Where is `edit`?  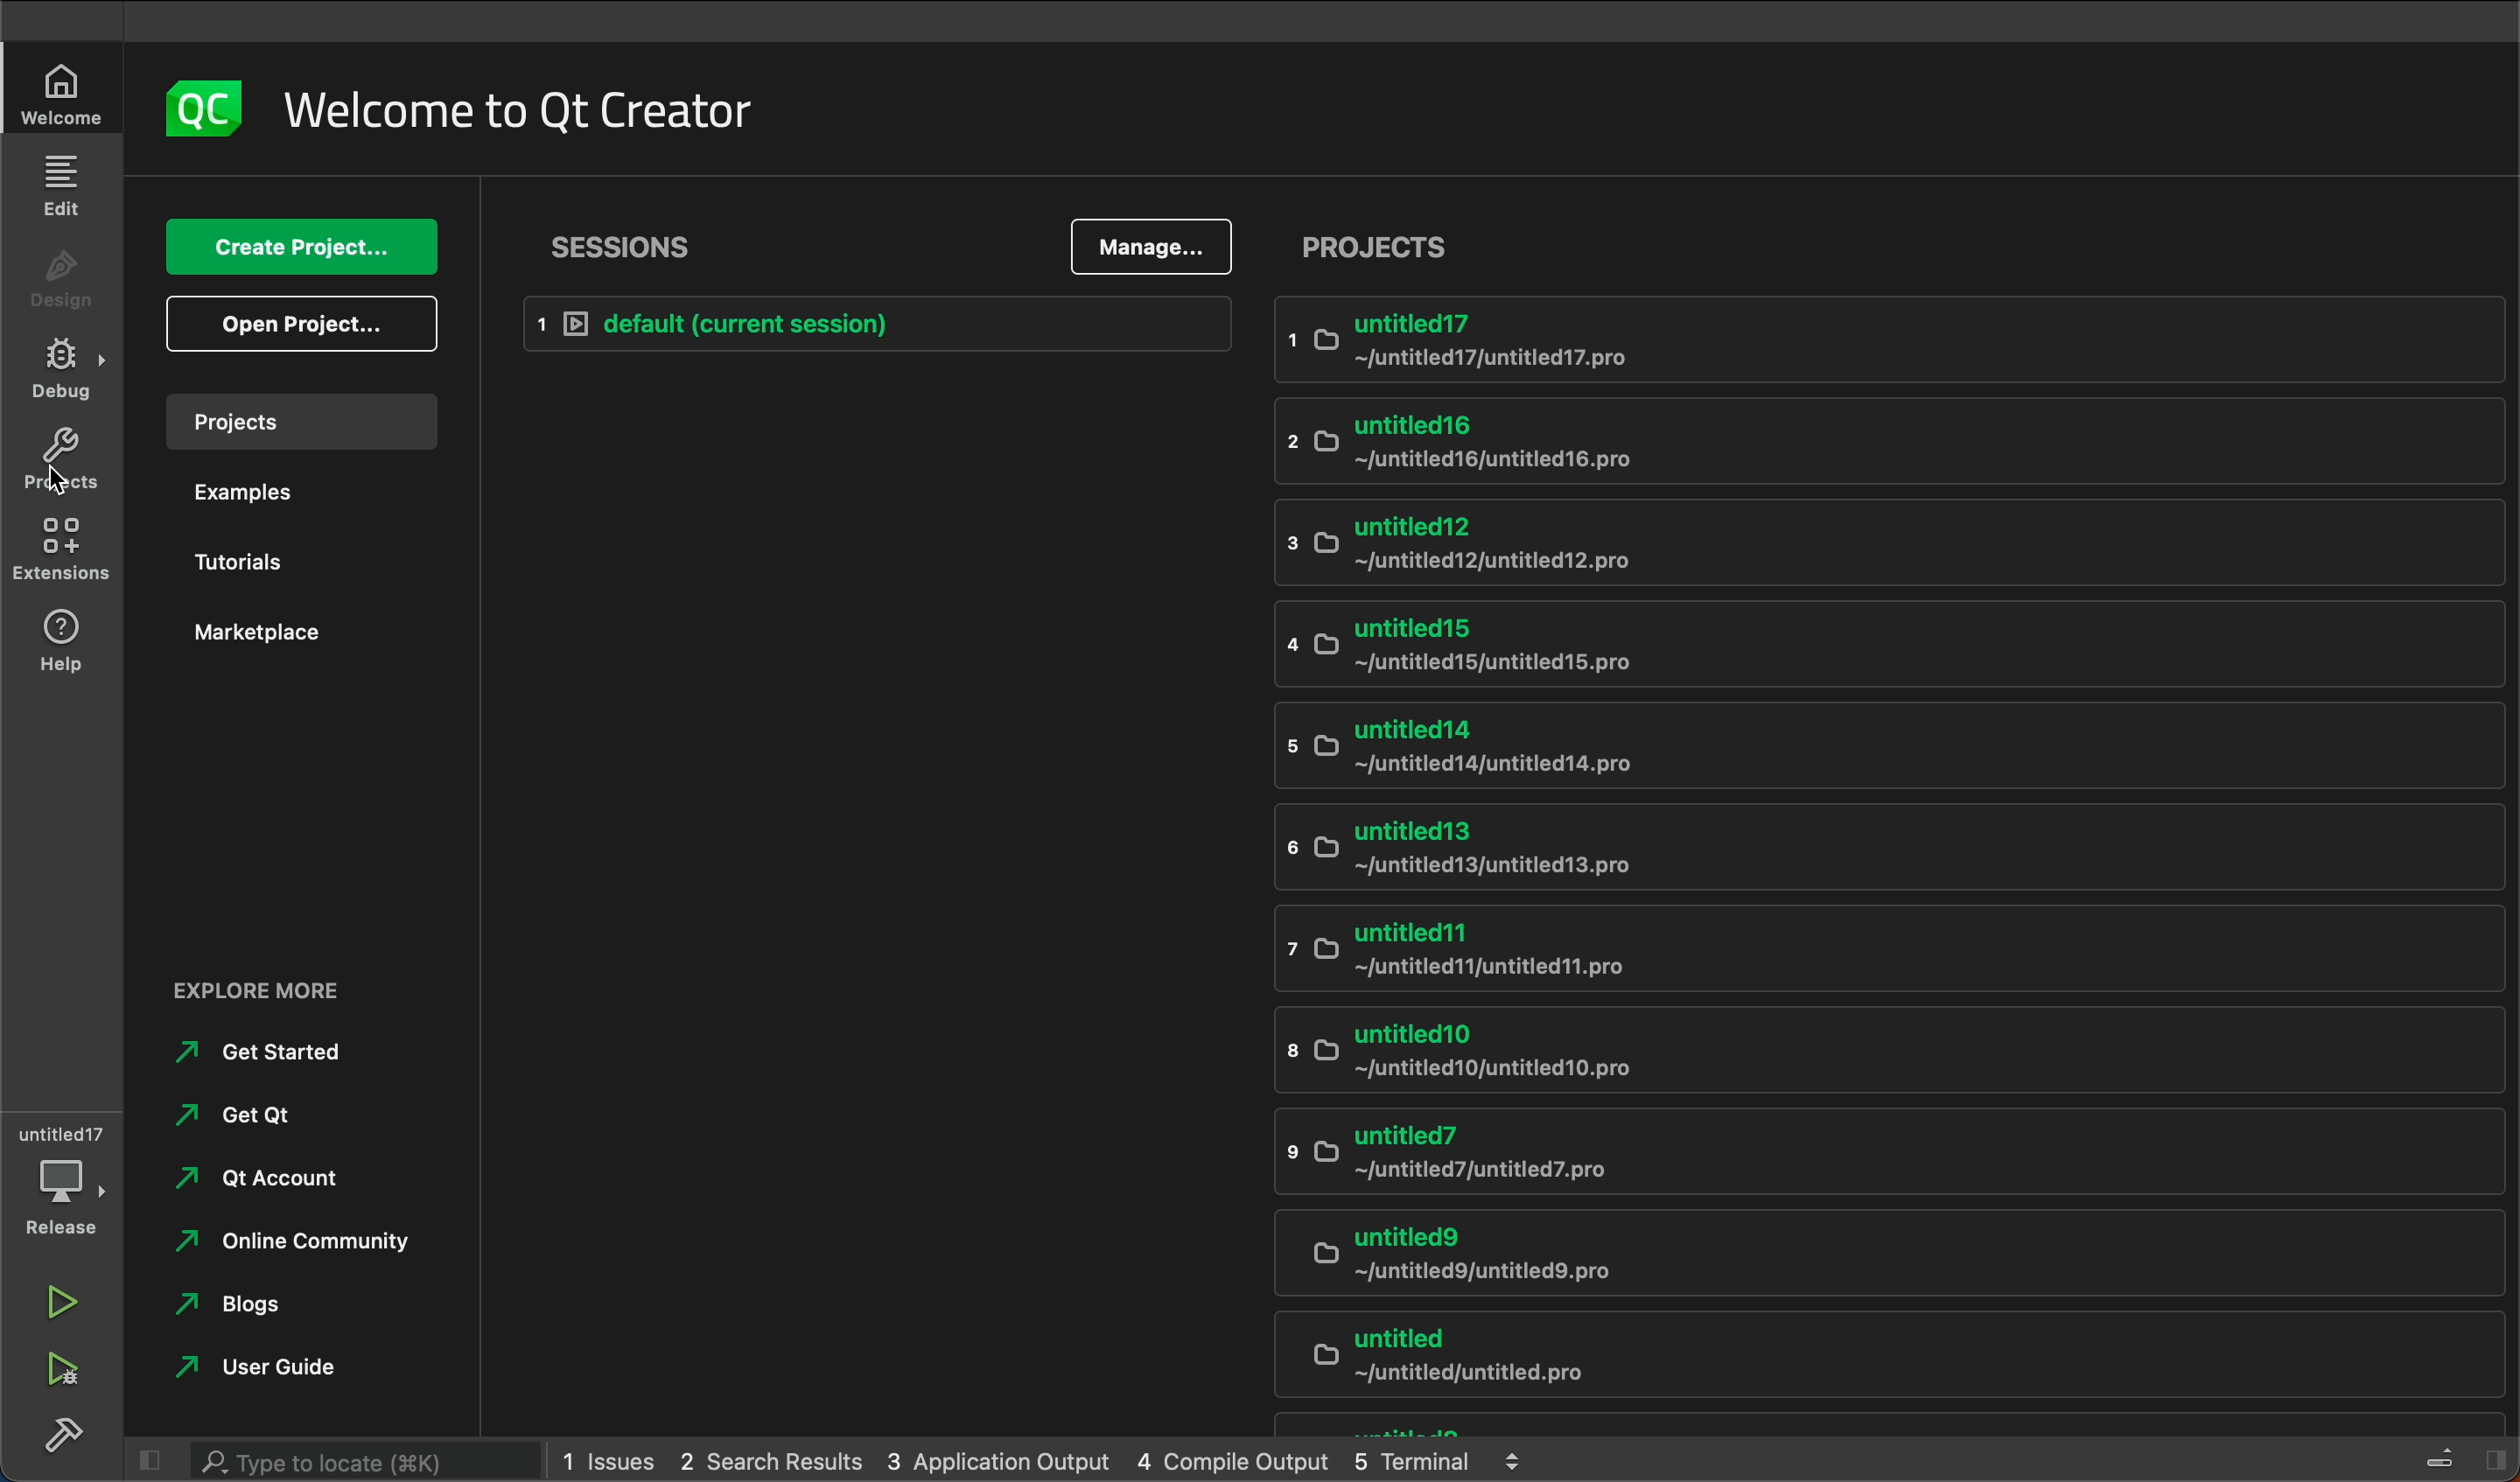 edit is located at coordinates (62, 187).